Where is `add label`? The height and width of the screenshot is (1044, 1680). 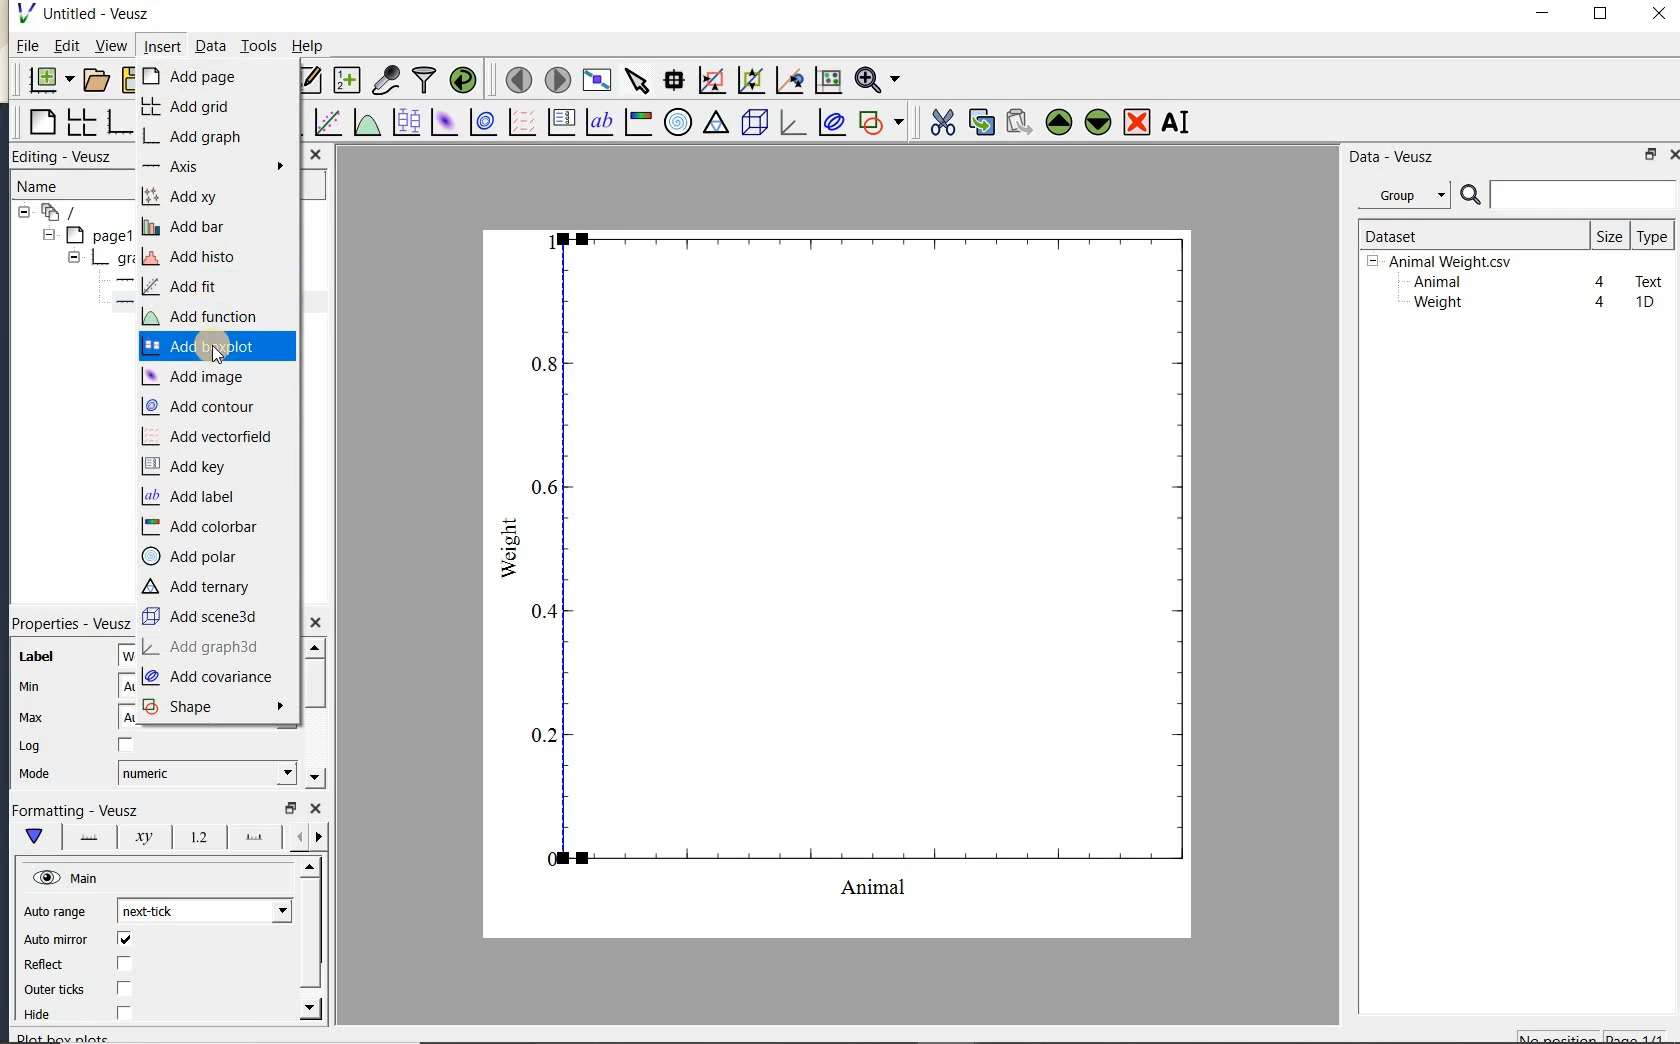 add label is located at coordinates (191, 497).